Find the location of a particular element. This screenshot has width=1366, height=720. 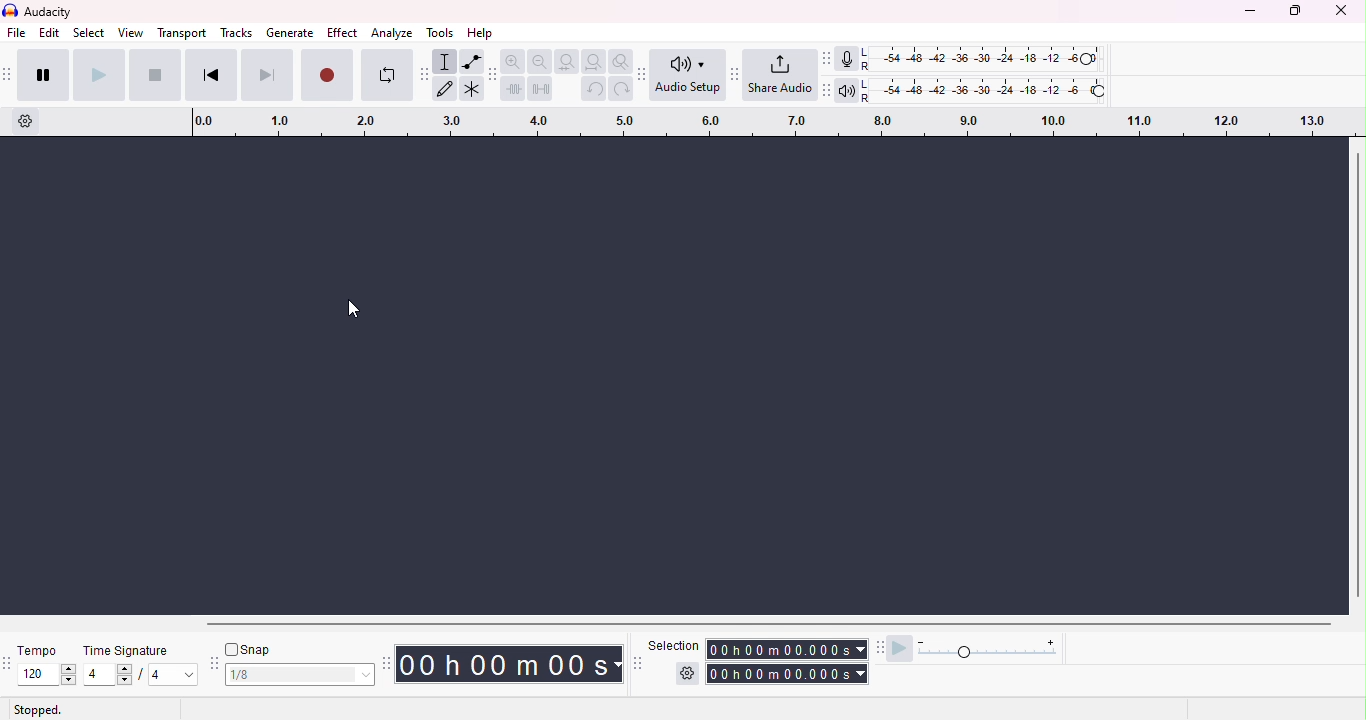

view is located at coordinates (130, 33).